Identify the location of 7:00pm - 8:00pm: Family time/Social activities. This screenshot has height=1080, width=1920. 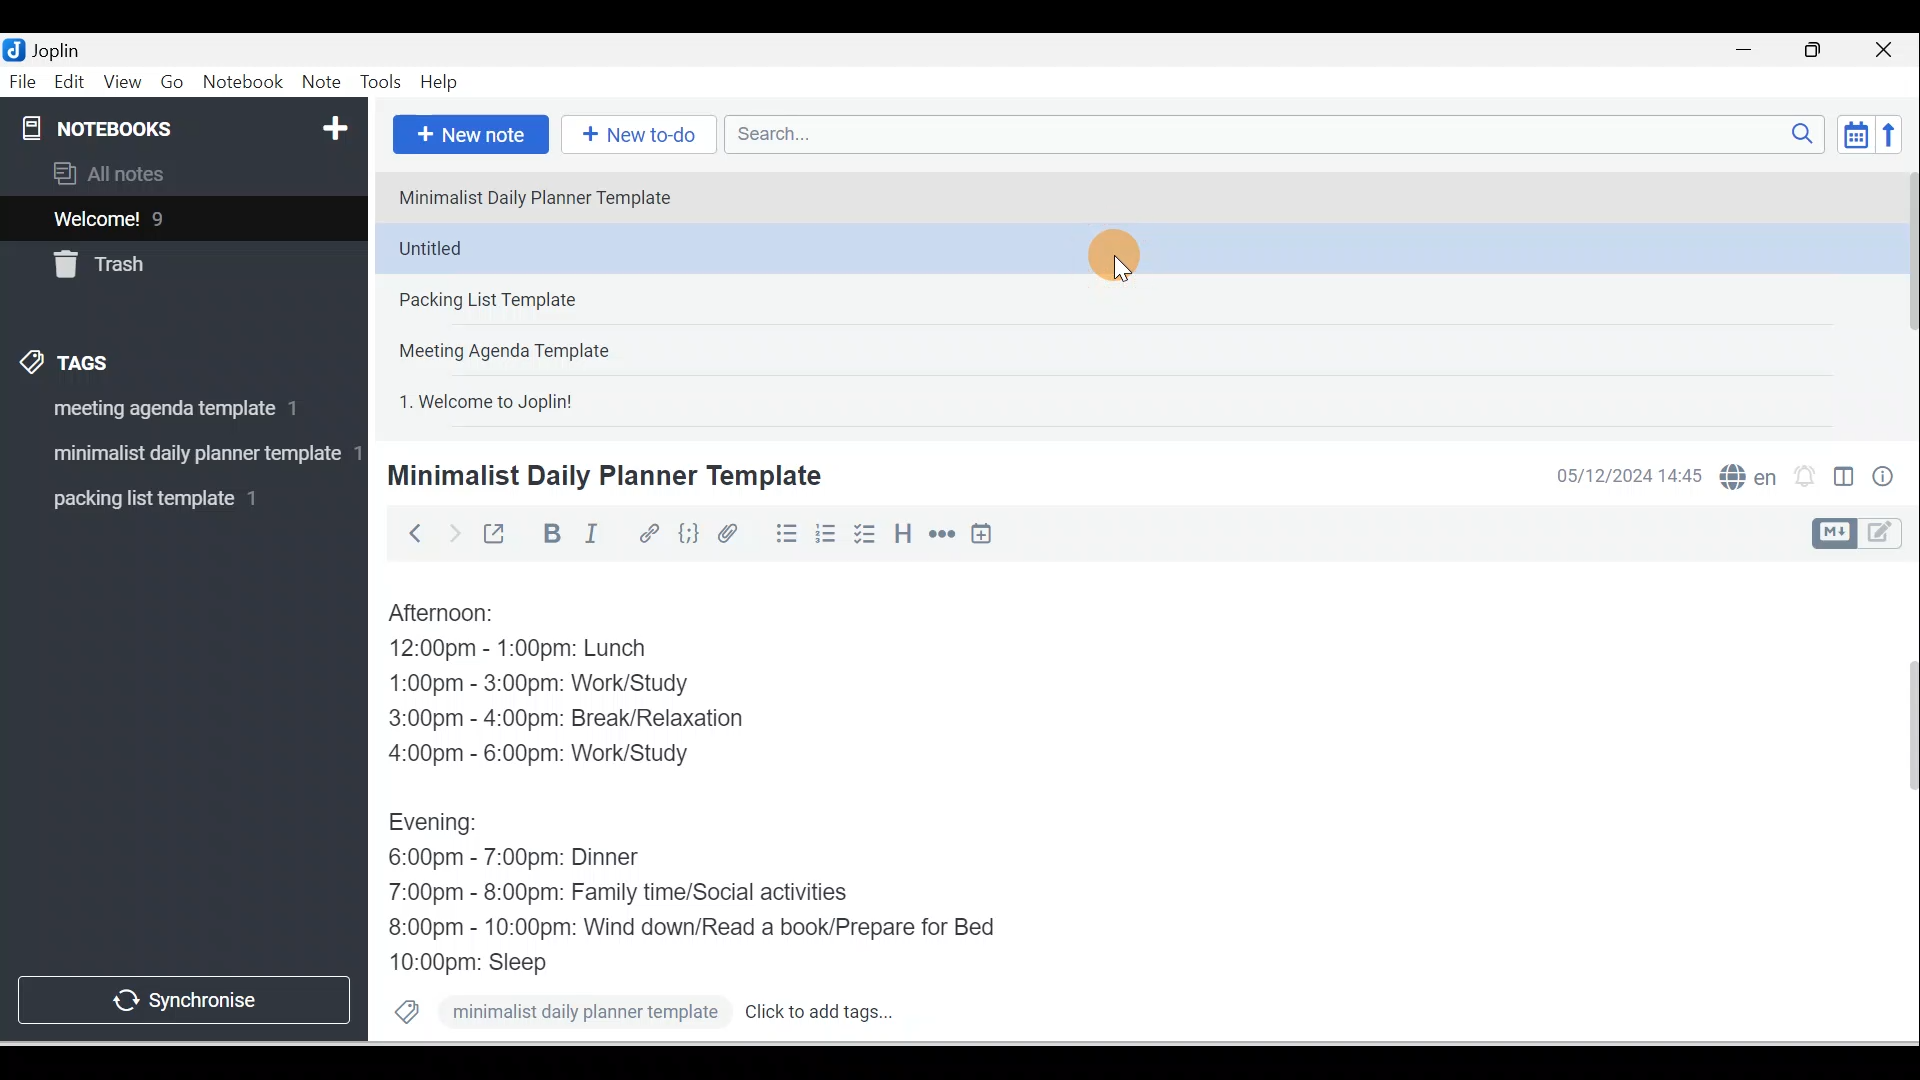
(633, 895).